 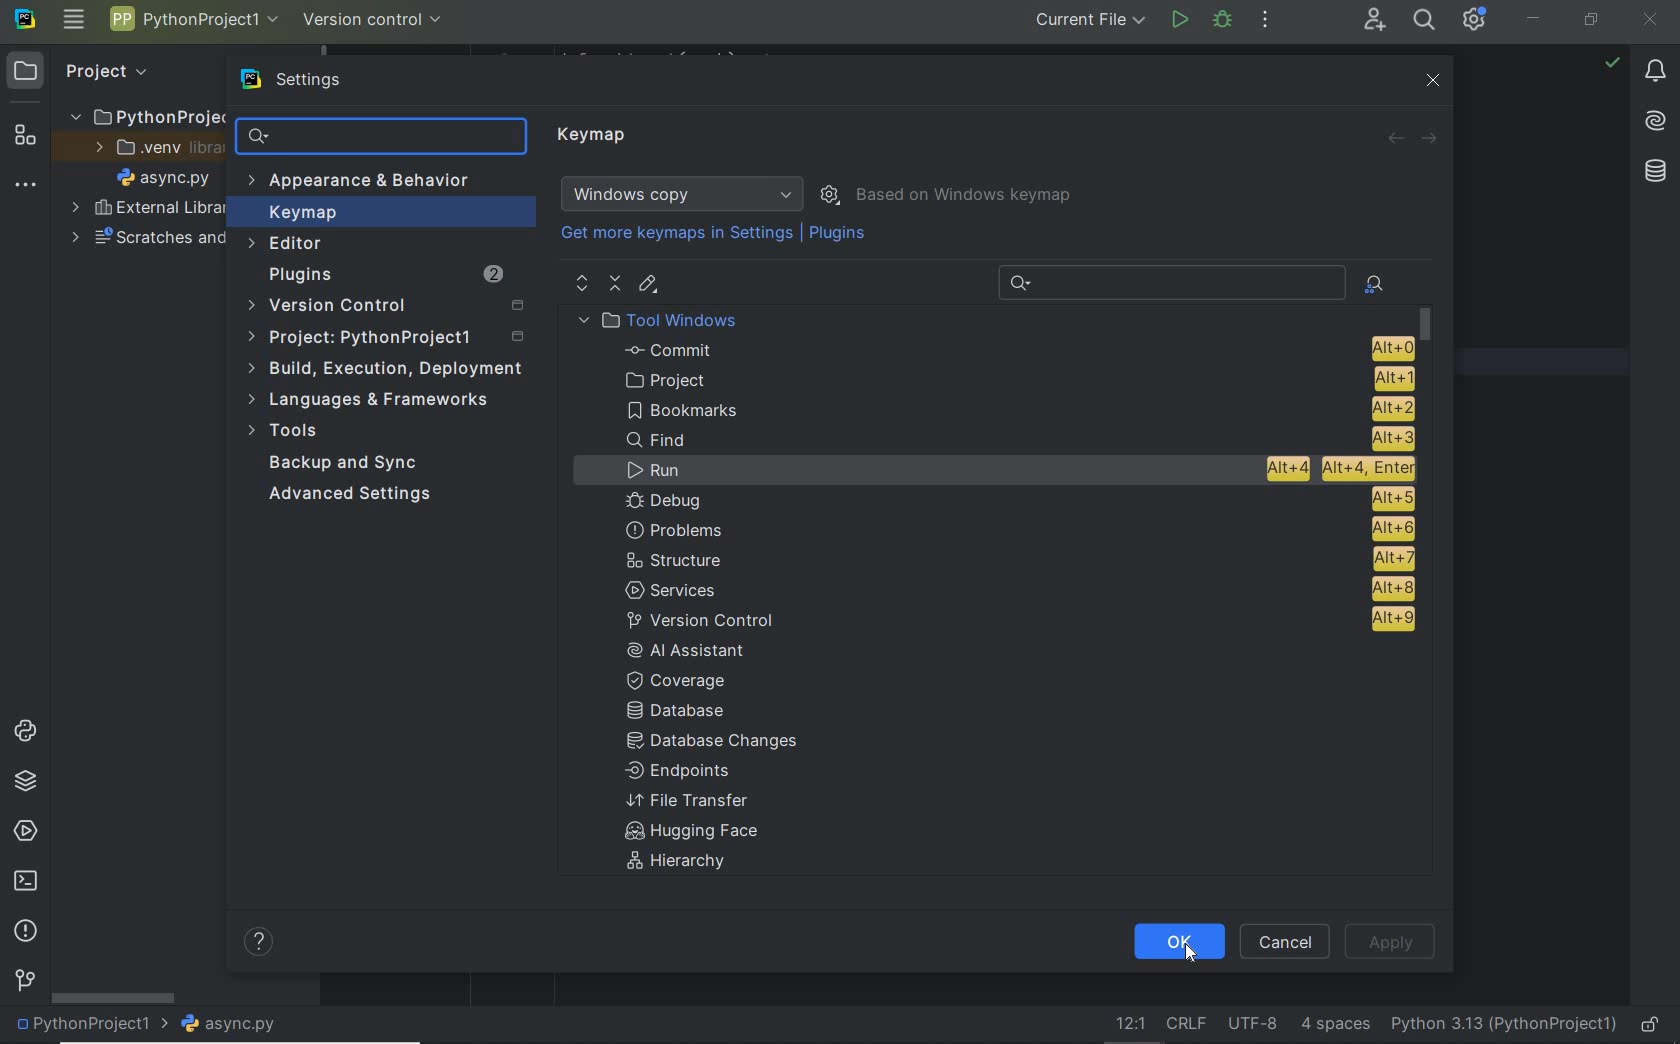 I want to click on Keymap, so click(x=381, y=212).